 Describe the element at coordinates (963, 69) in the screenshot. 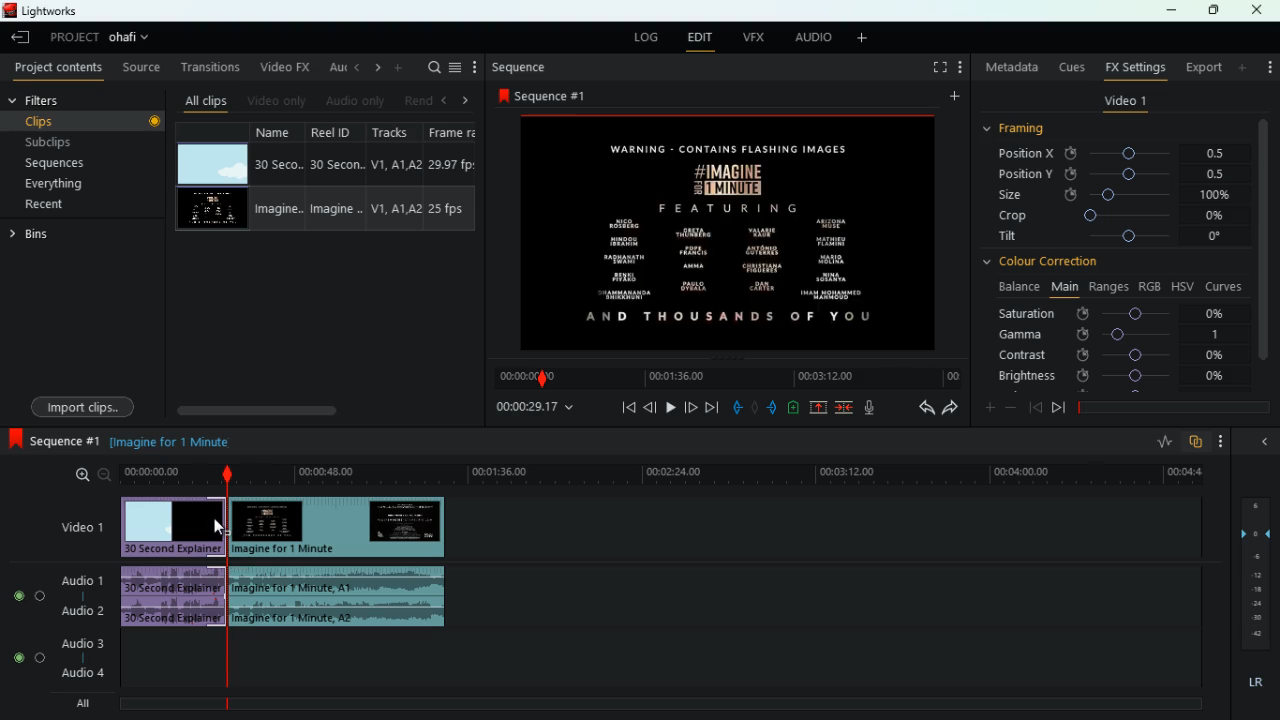

I see `more` at that location.